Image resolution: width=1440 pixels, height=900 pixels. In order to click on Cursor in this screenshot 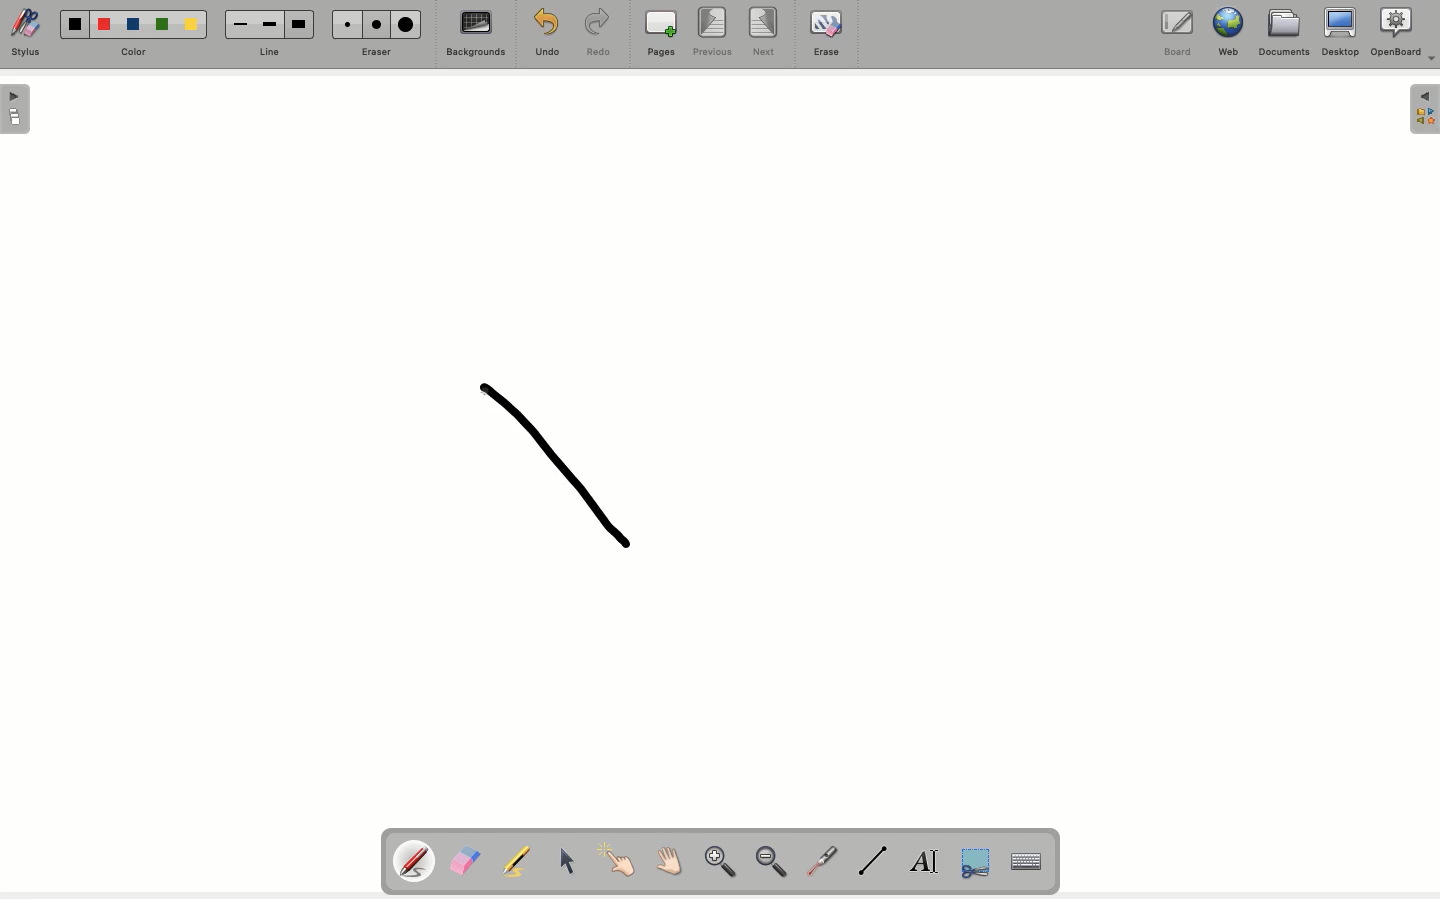, I will do `click(565, 858)`.